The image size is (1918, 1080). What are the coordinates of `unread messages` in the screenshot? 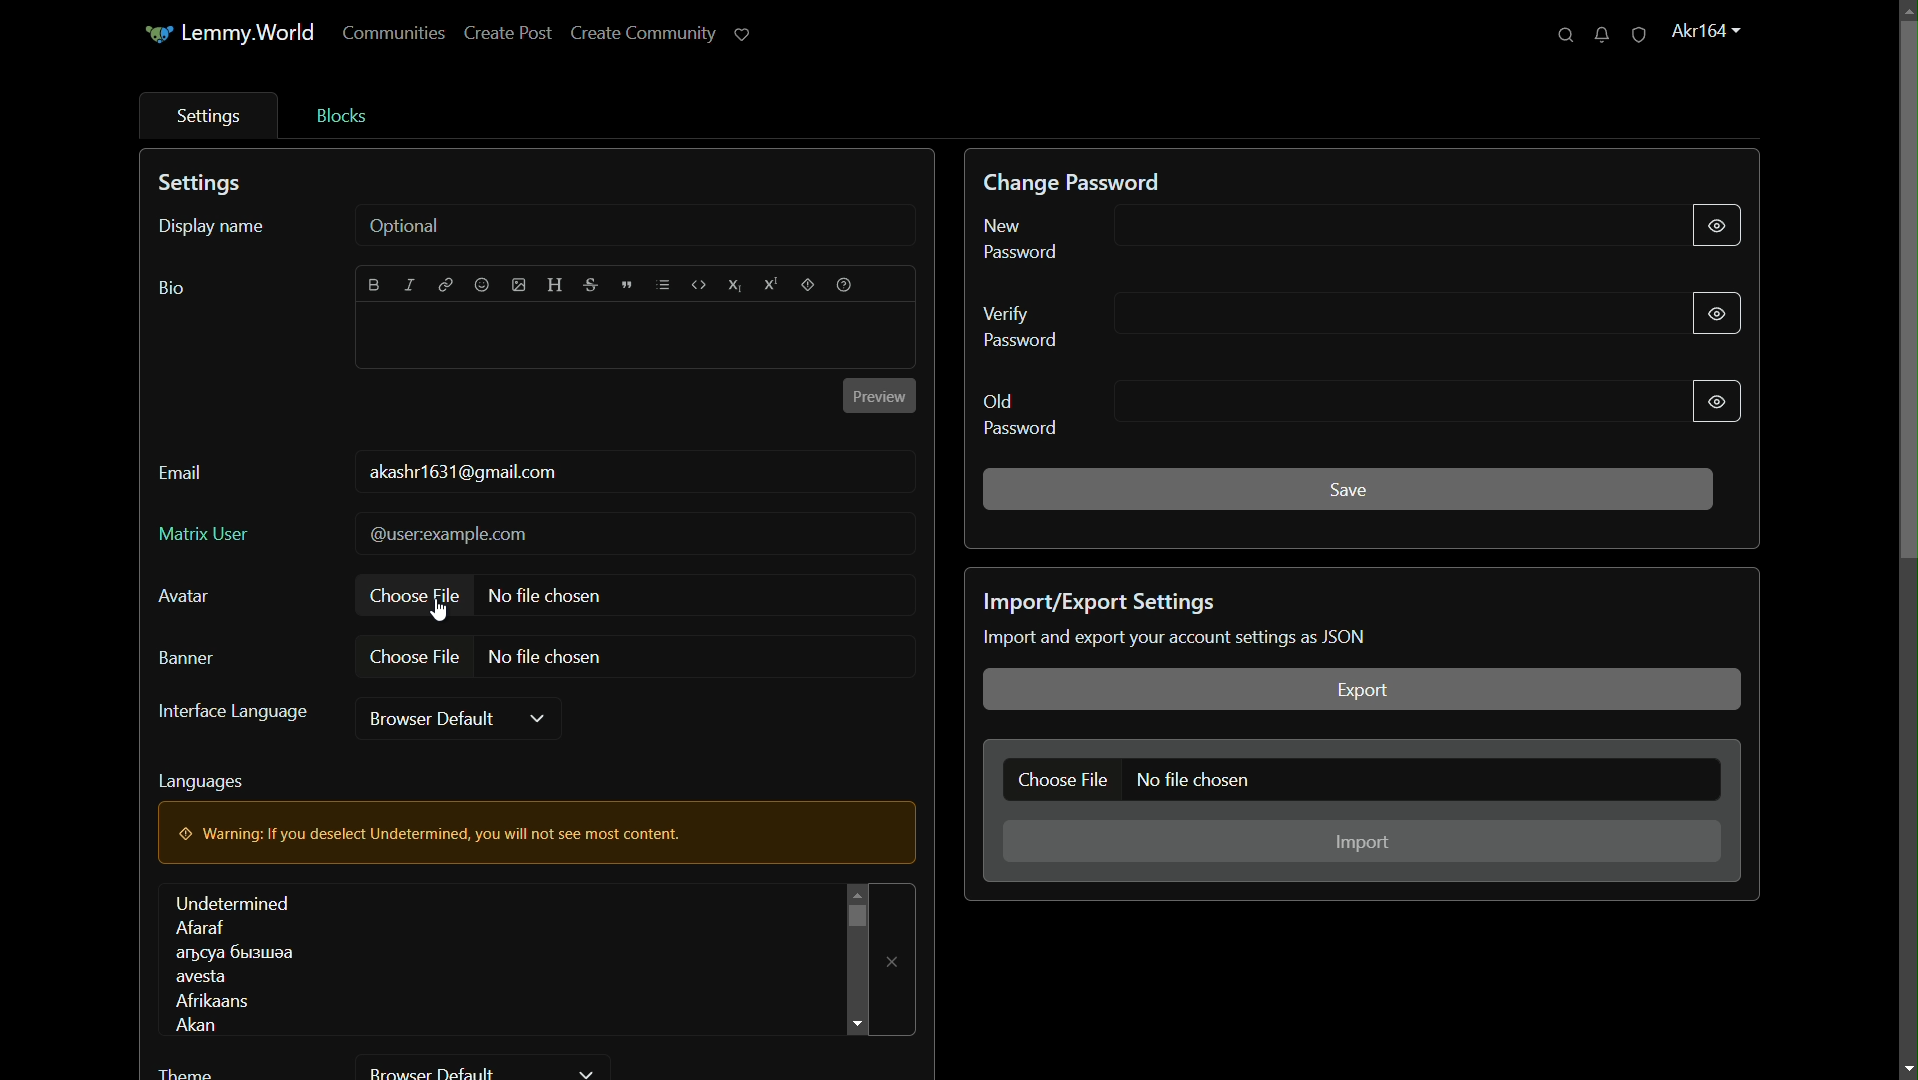 It's located at (1600, 36).